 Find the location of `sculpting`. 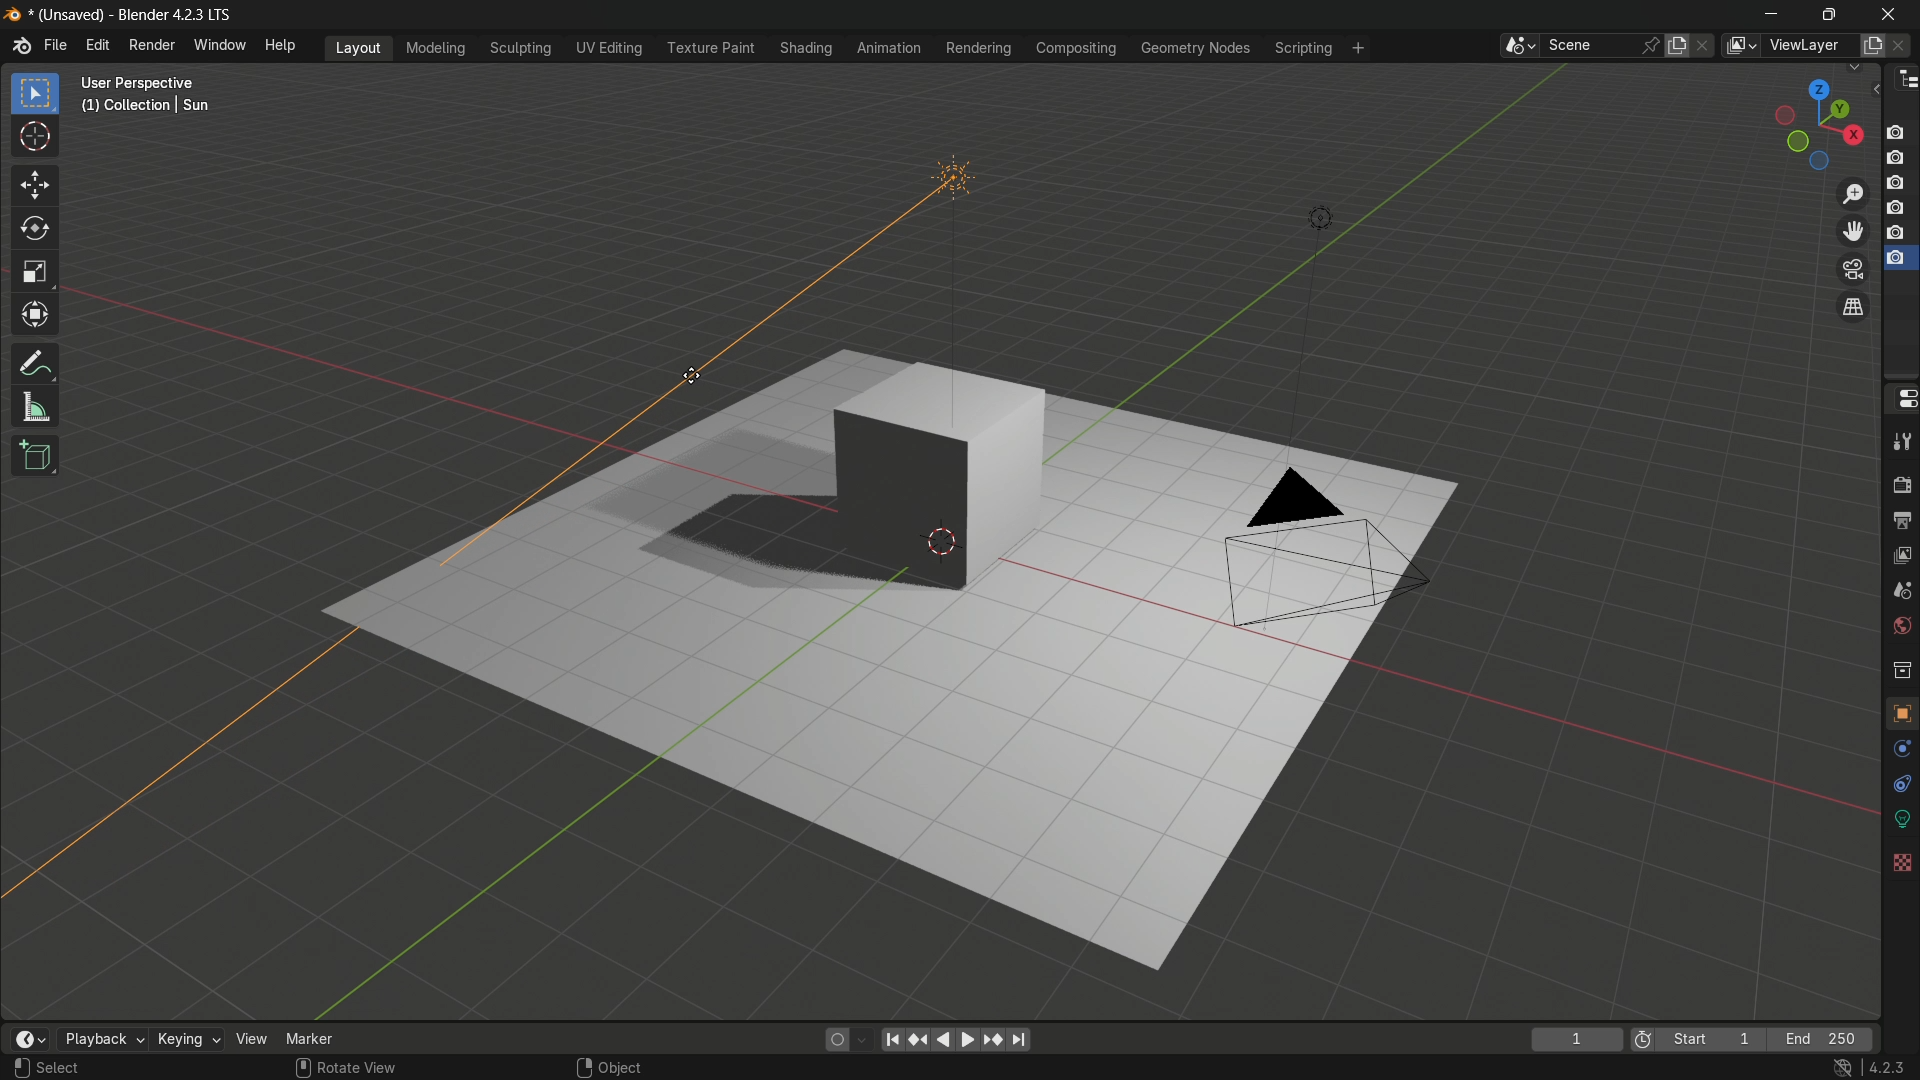

sculpting is located at coordinates (519, 49).